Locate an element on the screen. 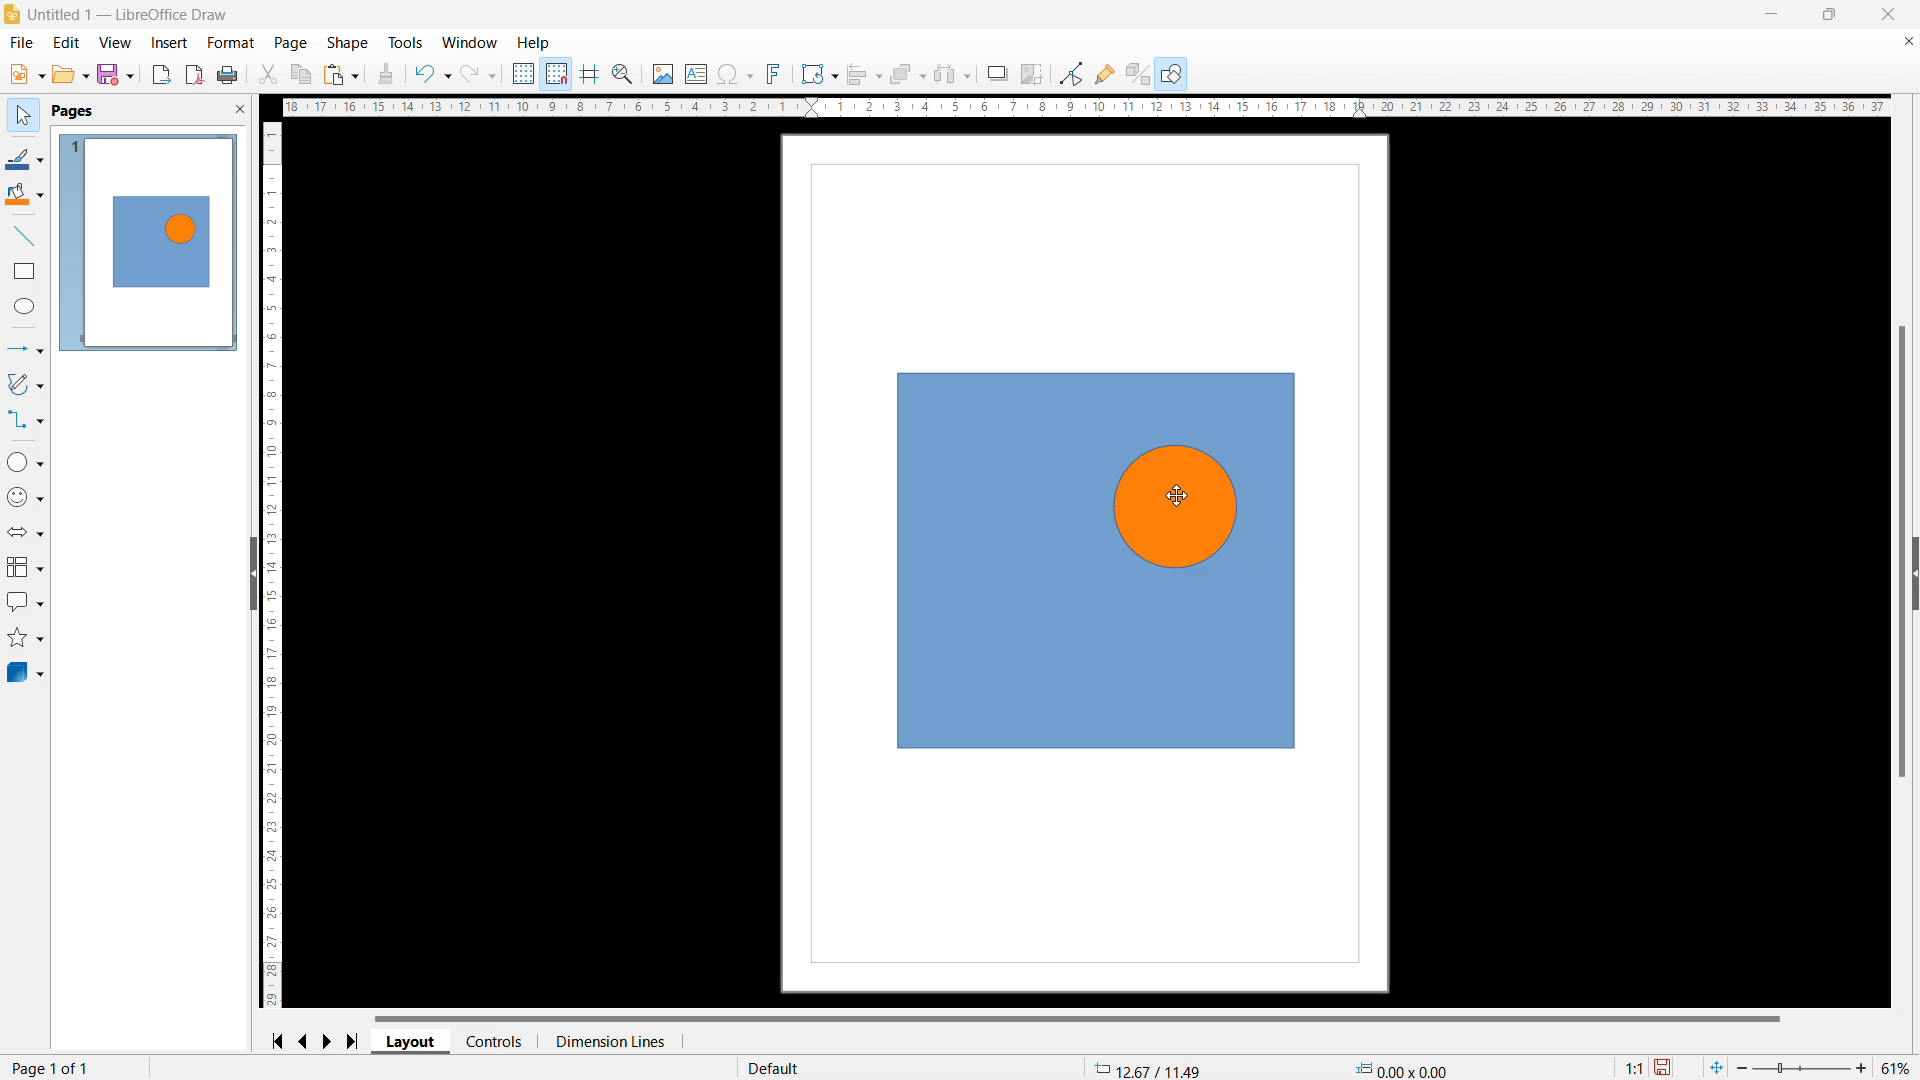 The height and width of the screenshot is (1080, 1920). layout is located at coordinates (410, 1042).